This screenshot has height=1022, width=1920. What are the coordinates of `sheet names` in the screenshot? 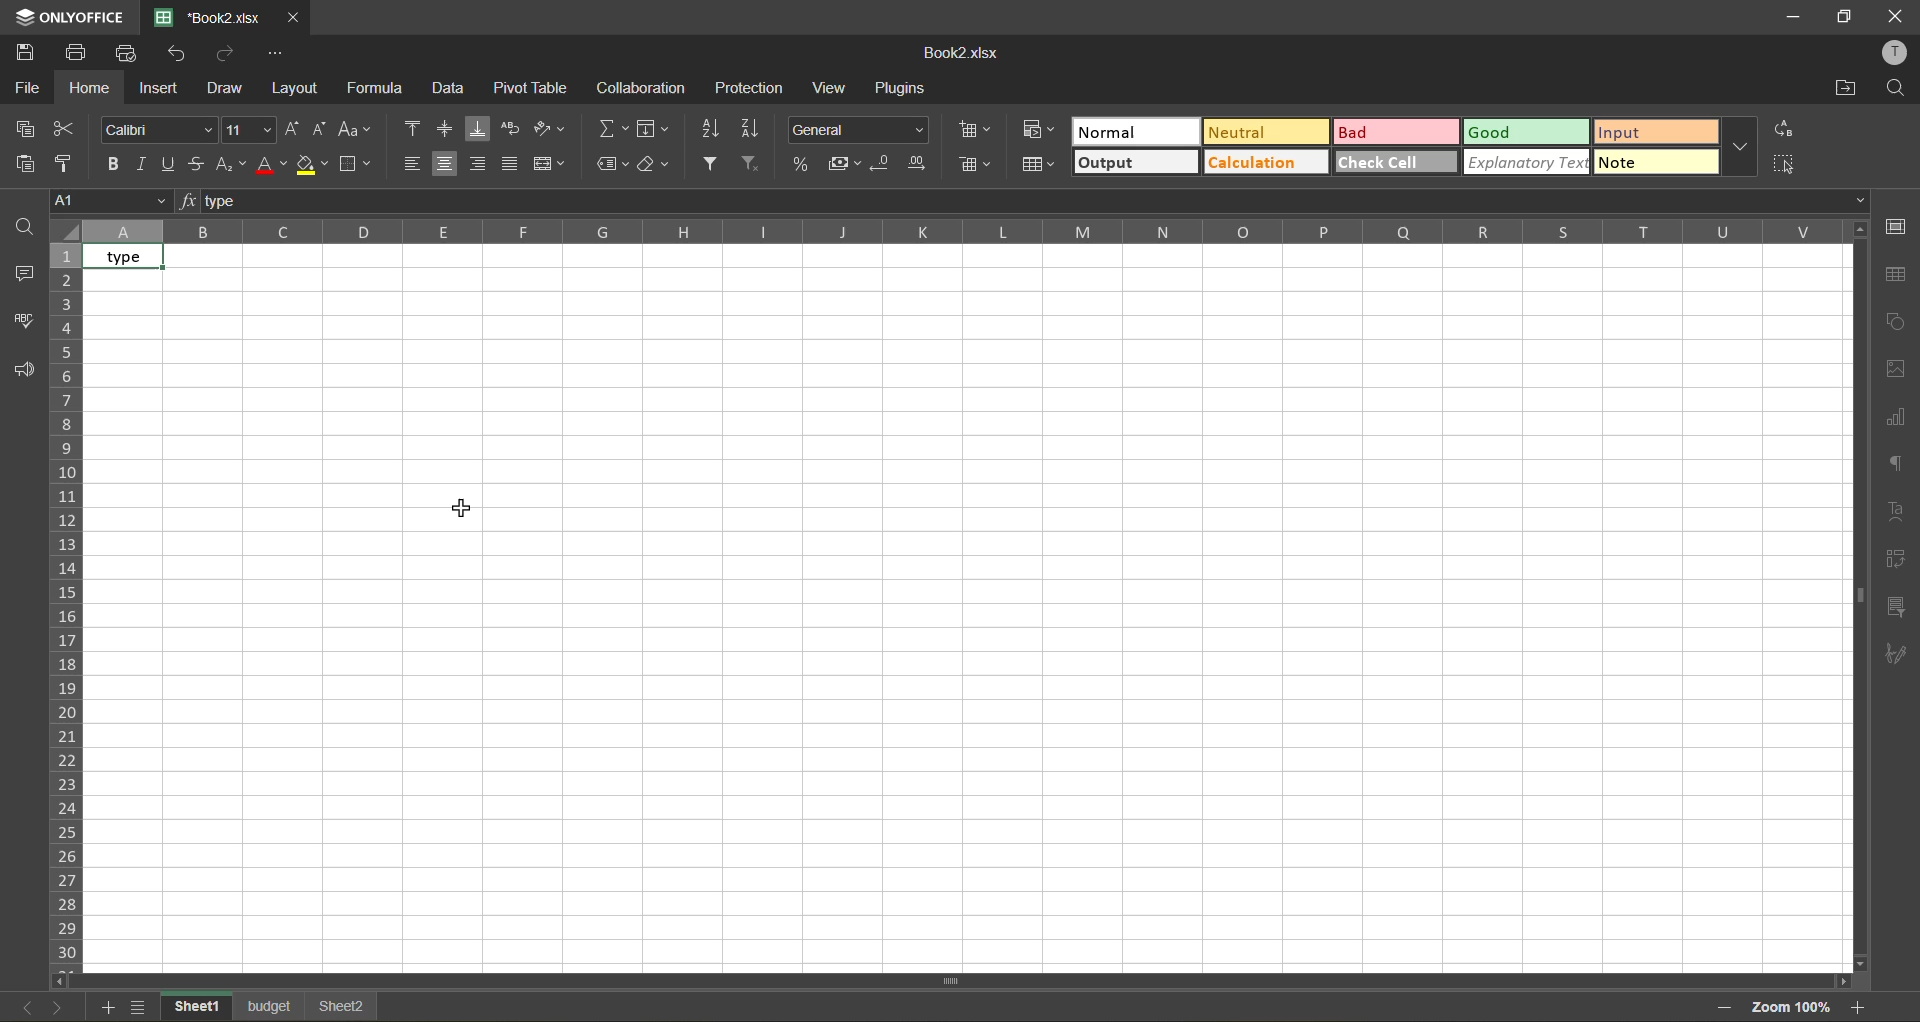 It's located at (274, 1007).